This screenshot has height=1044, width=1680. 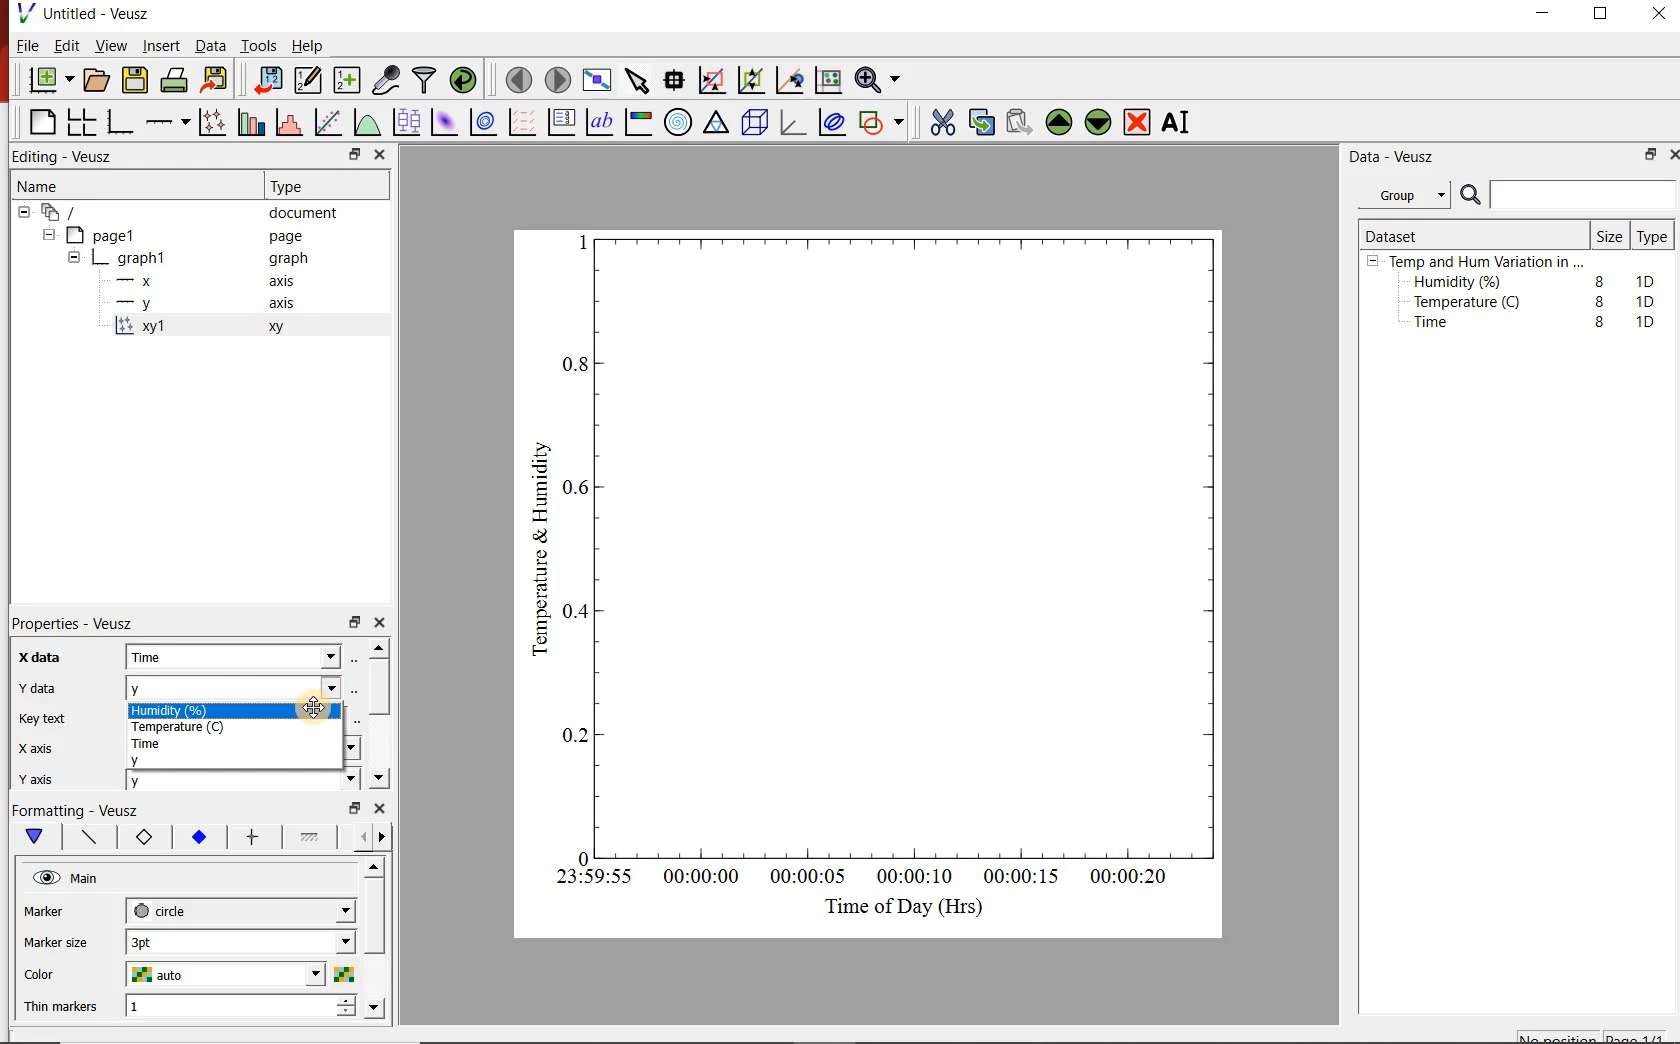 What do you see at coordinates (23, 45) in the screenshot?
I see `File` at bounding box center [23, 45].